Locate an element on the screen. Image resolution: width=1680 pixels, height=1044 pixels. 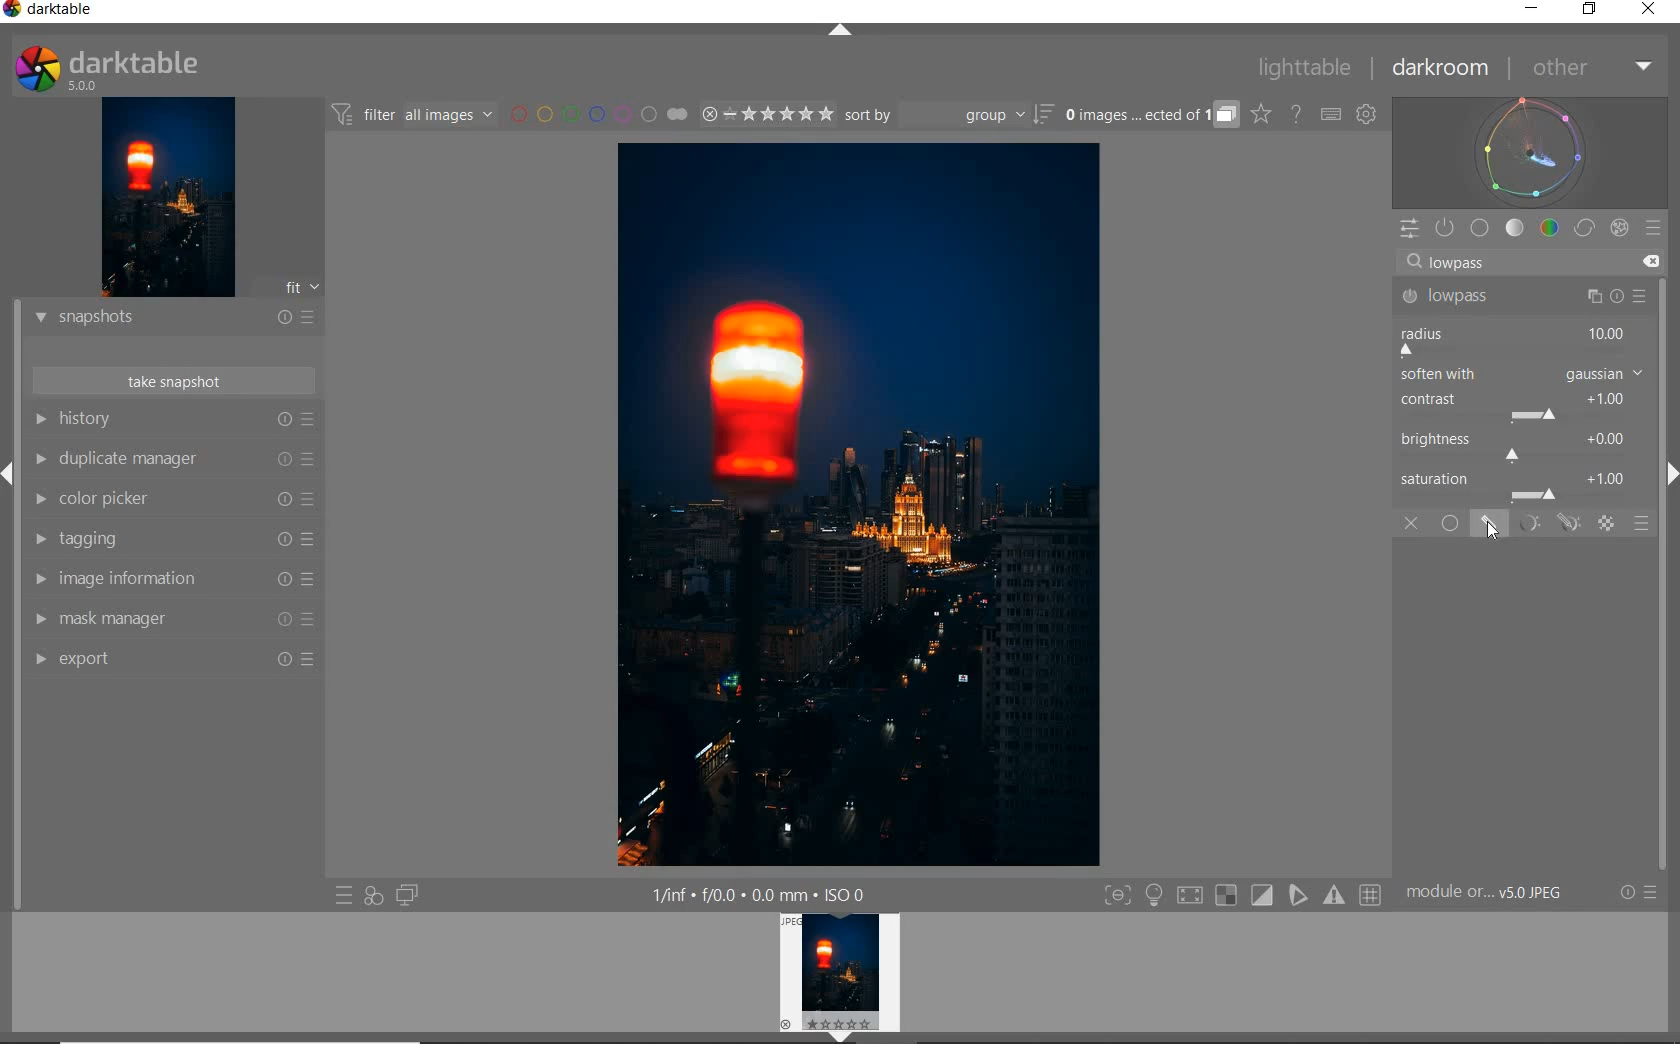
 is located at coordinates (281, 539).